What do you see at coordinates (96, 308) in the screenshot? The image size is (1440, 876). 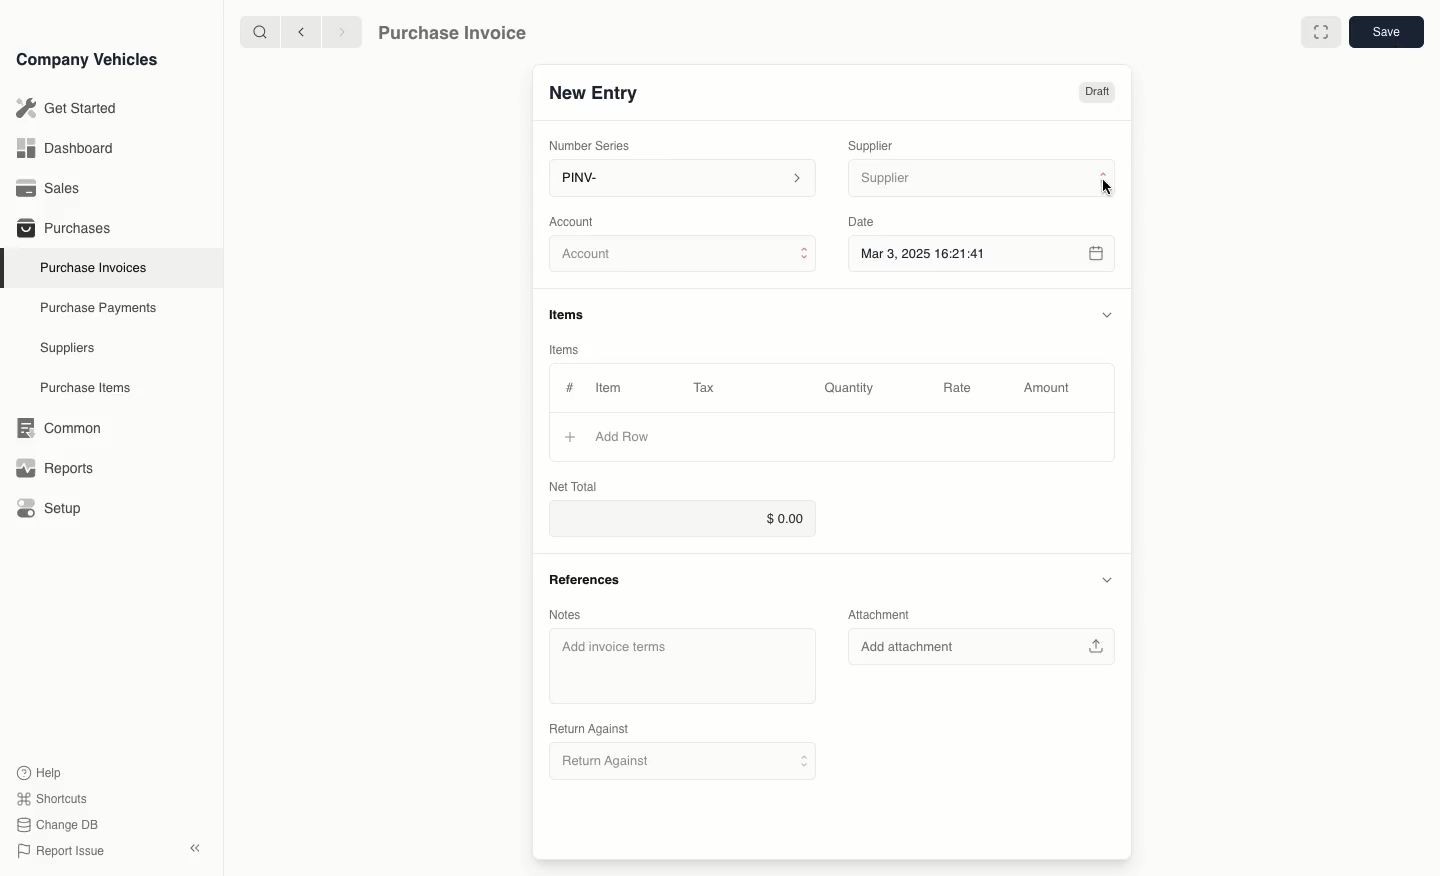 I see `Purchase Payments` at bounding box center [96, 308].